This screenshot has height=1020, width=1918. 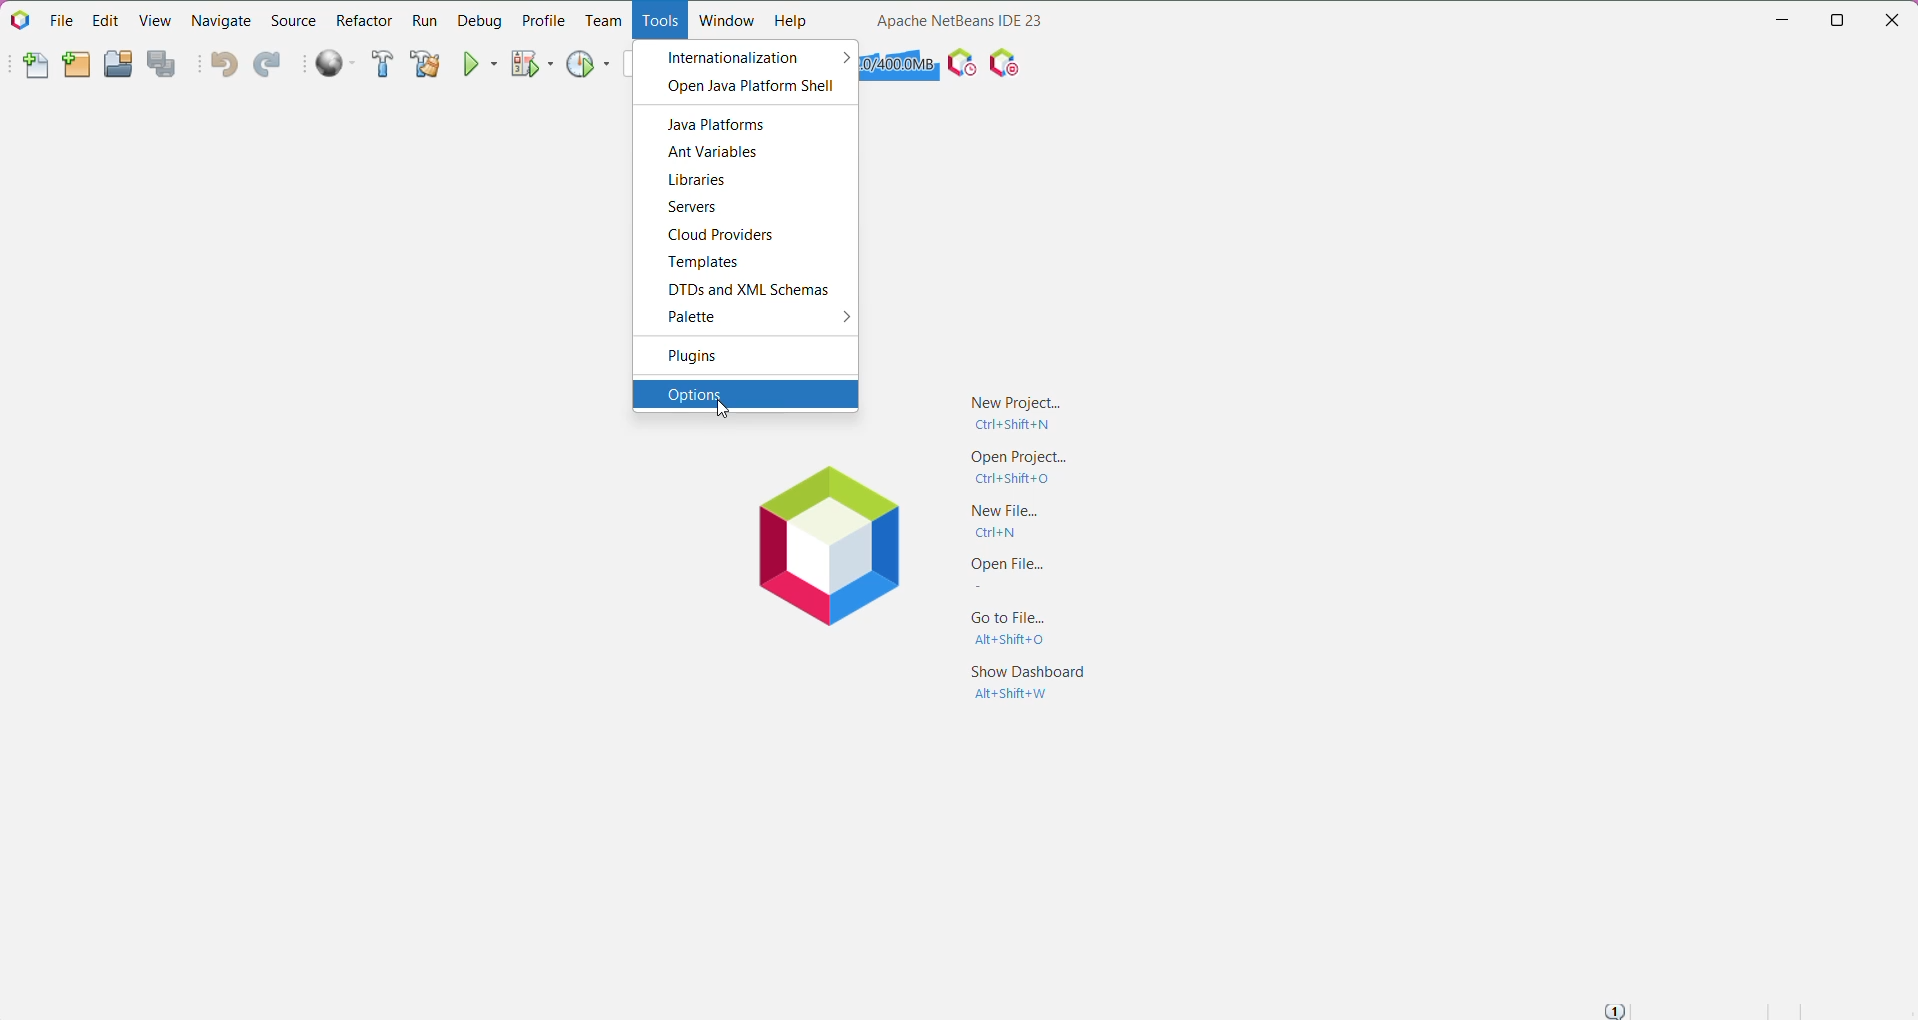 I want to click on , so click(x=1021, y=467).